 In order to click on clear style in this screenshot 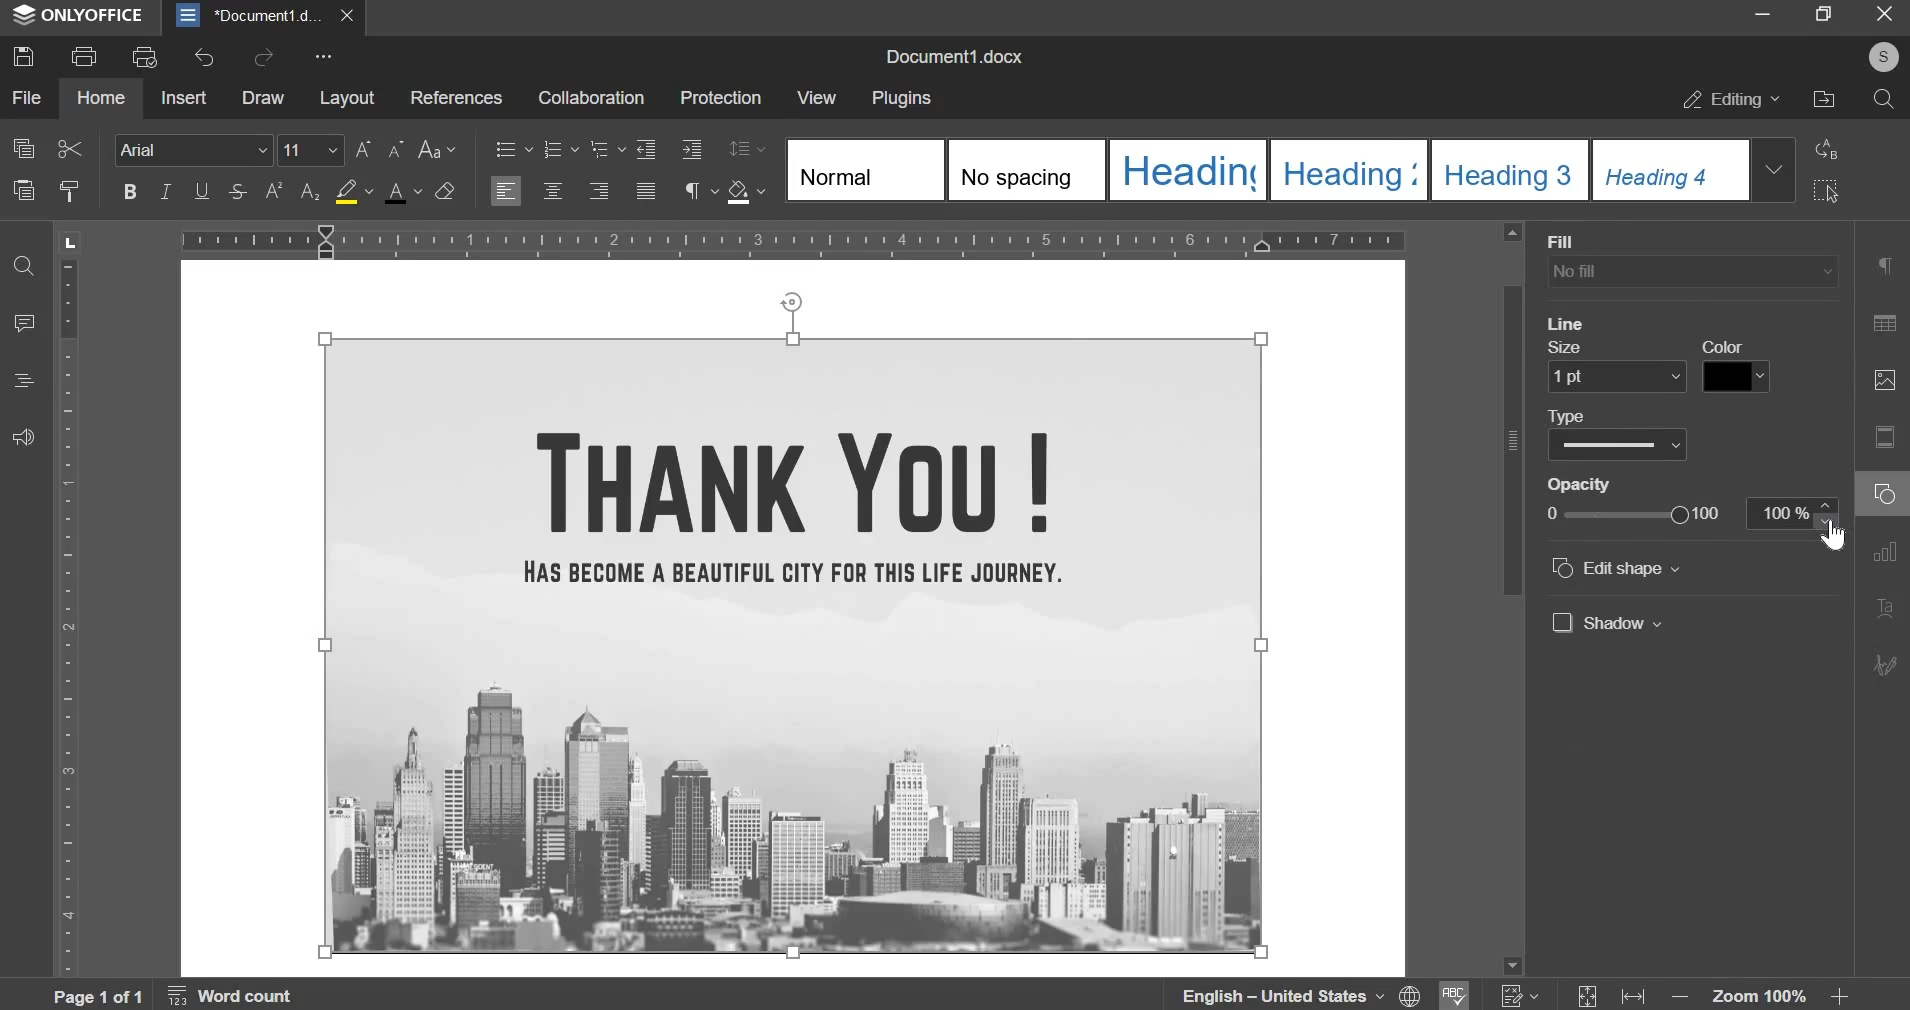, I will do `click(72, 190)`.